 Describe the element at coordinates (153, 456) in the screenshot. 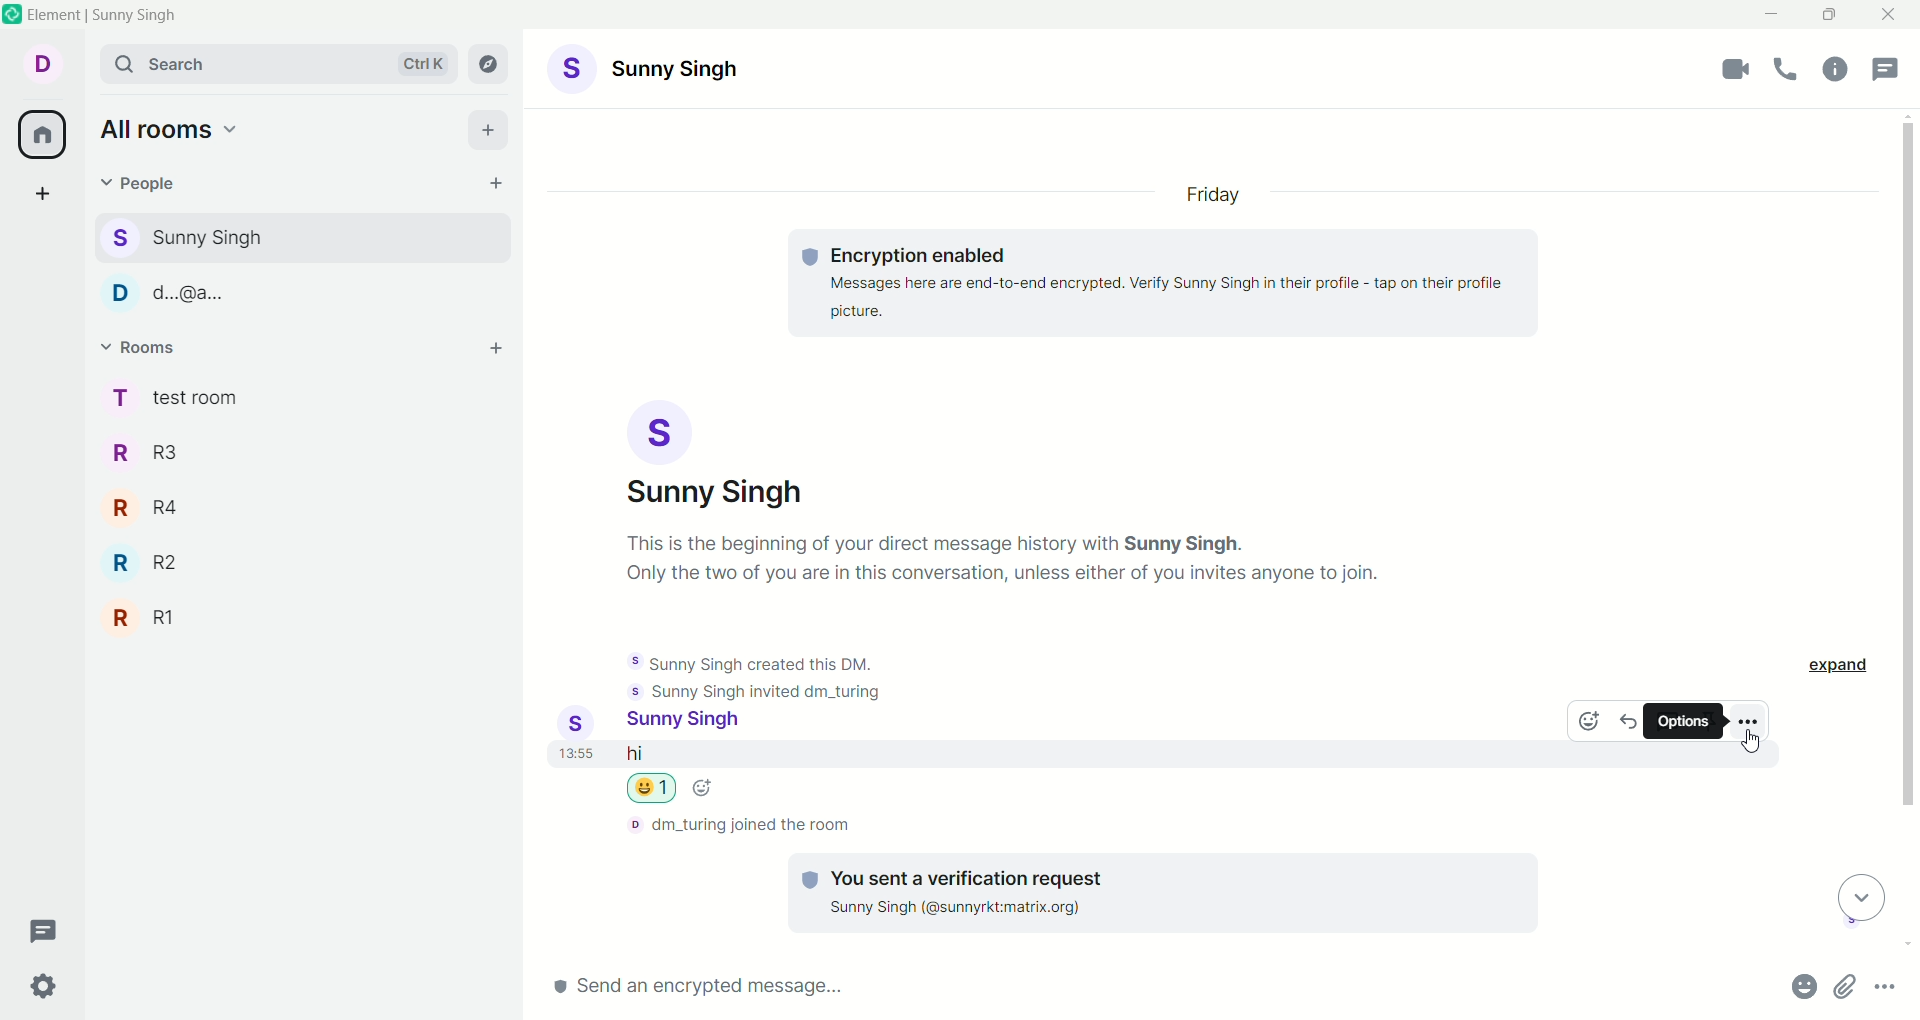

I see `R3` at that location.